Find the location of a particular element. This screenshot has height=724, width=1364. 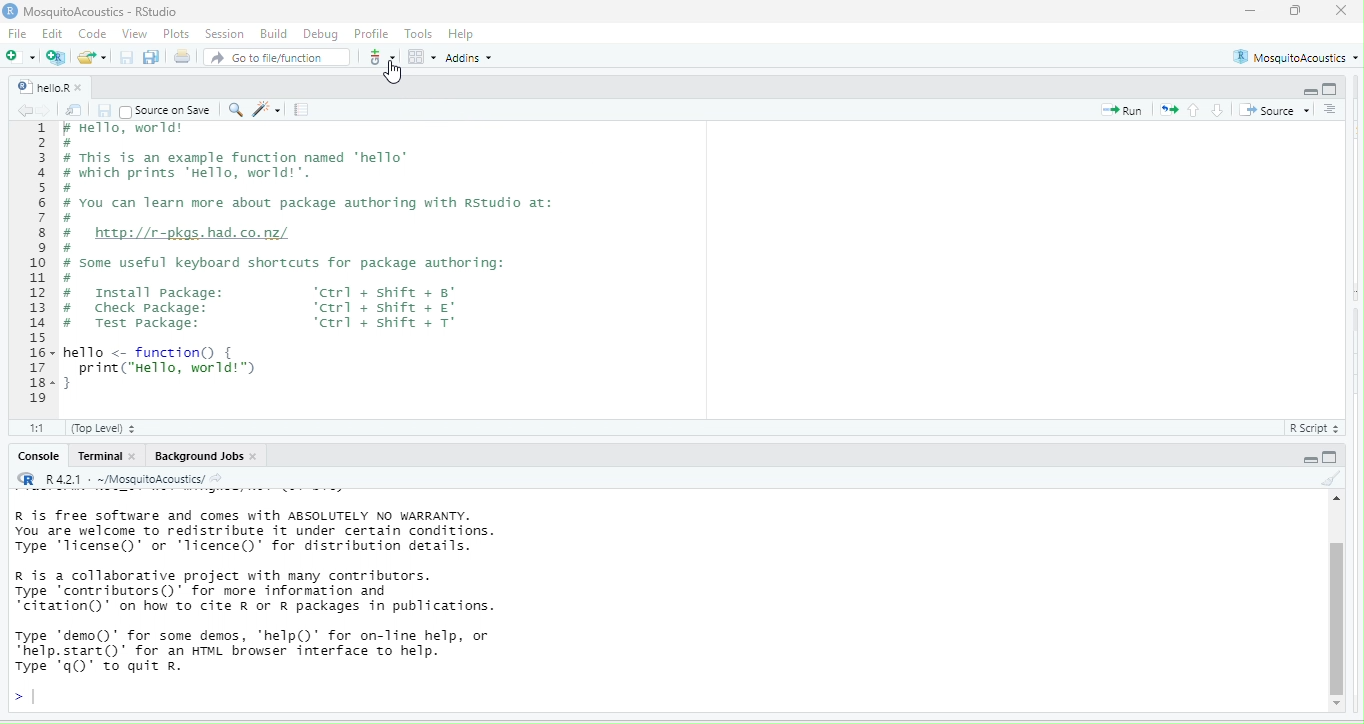

1:1 is located at coordinates (41, 430).